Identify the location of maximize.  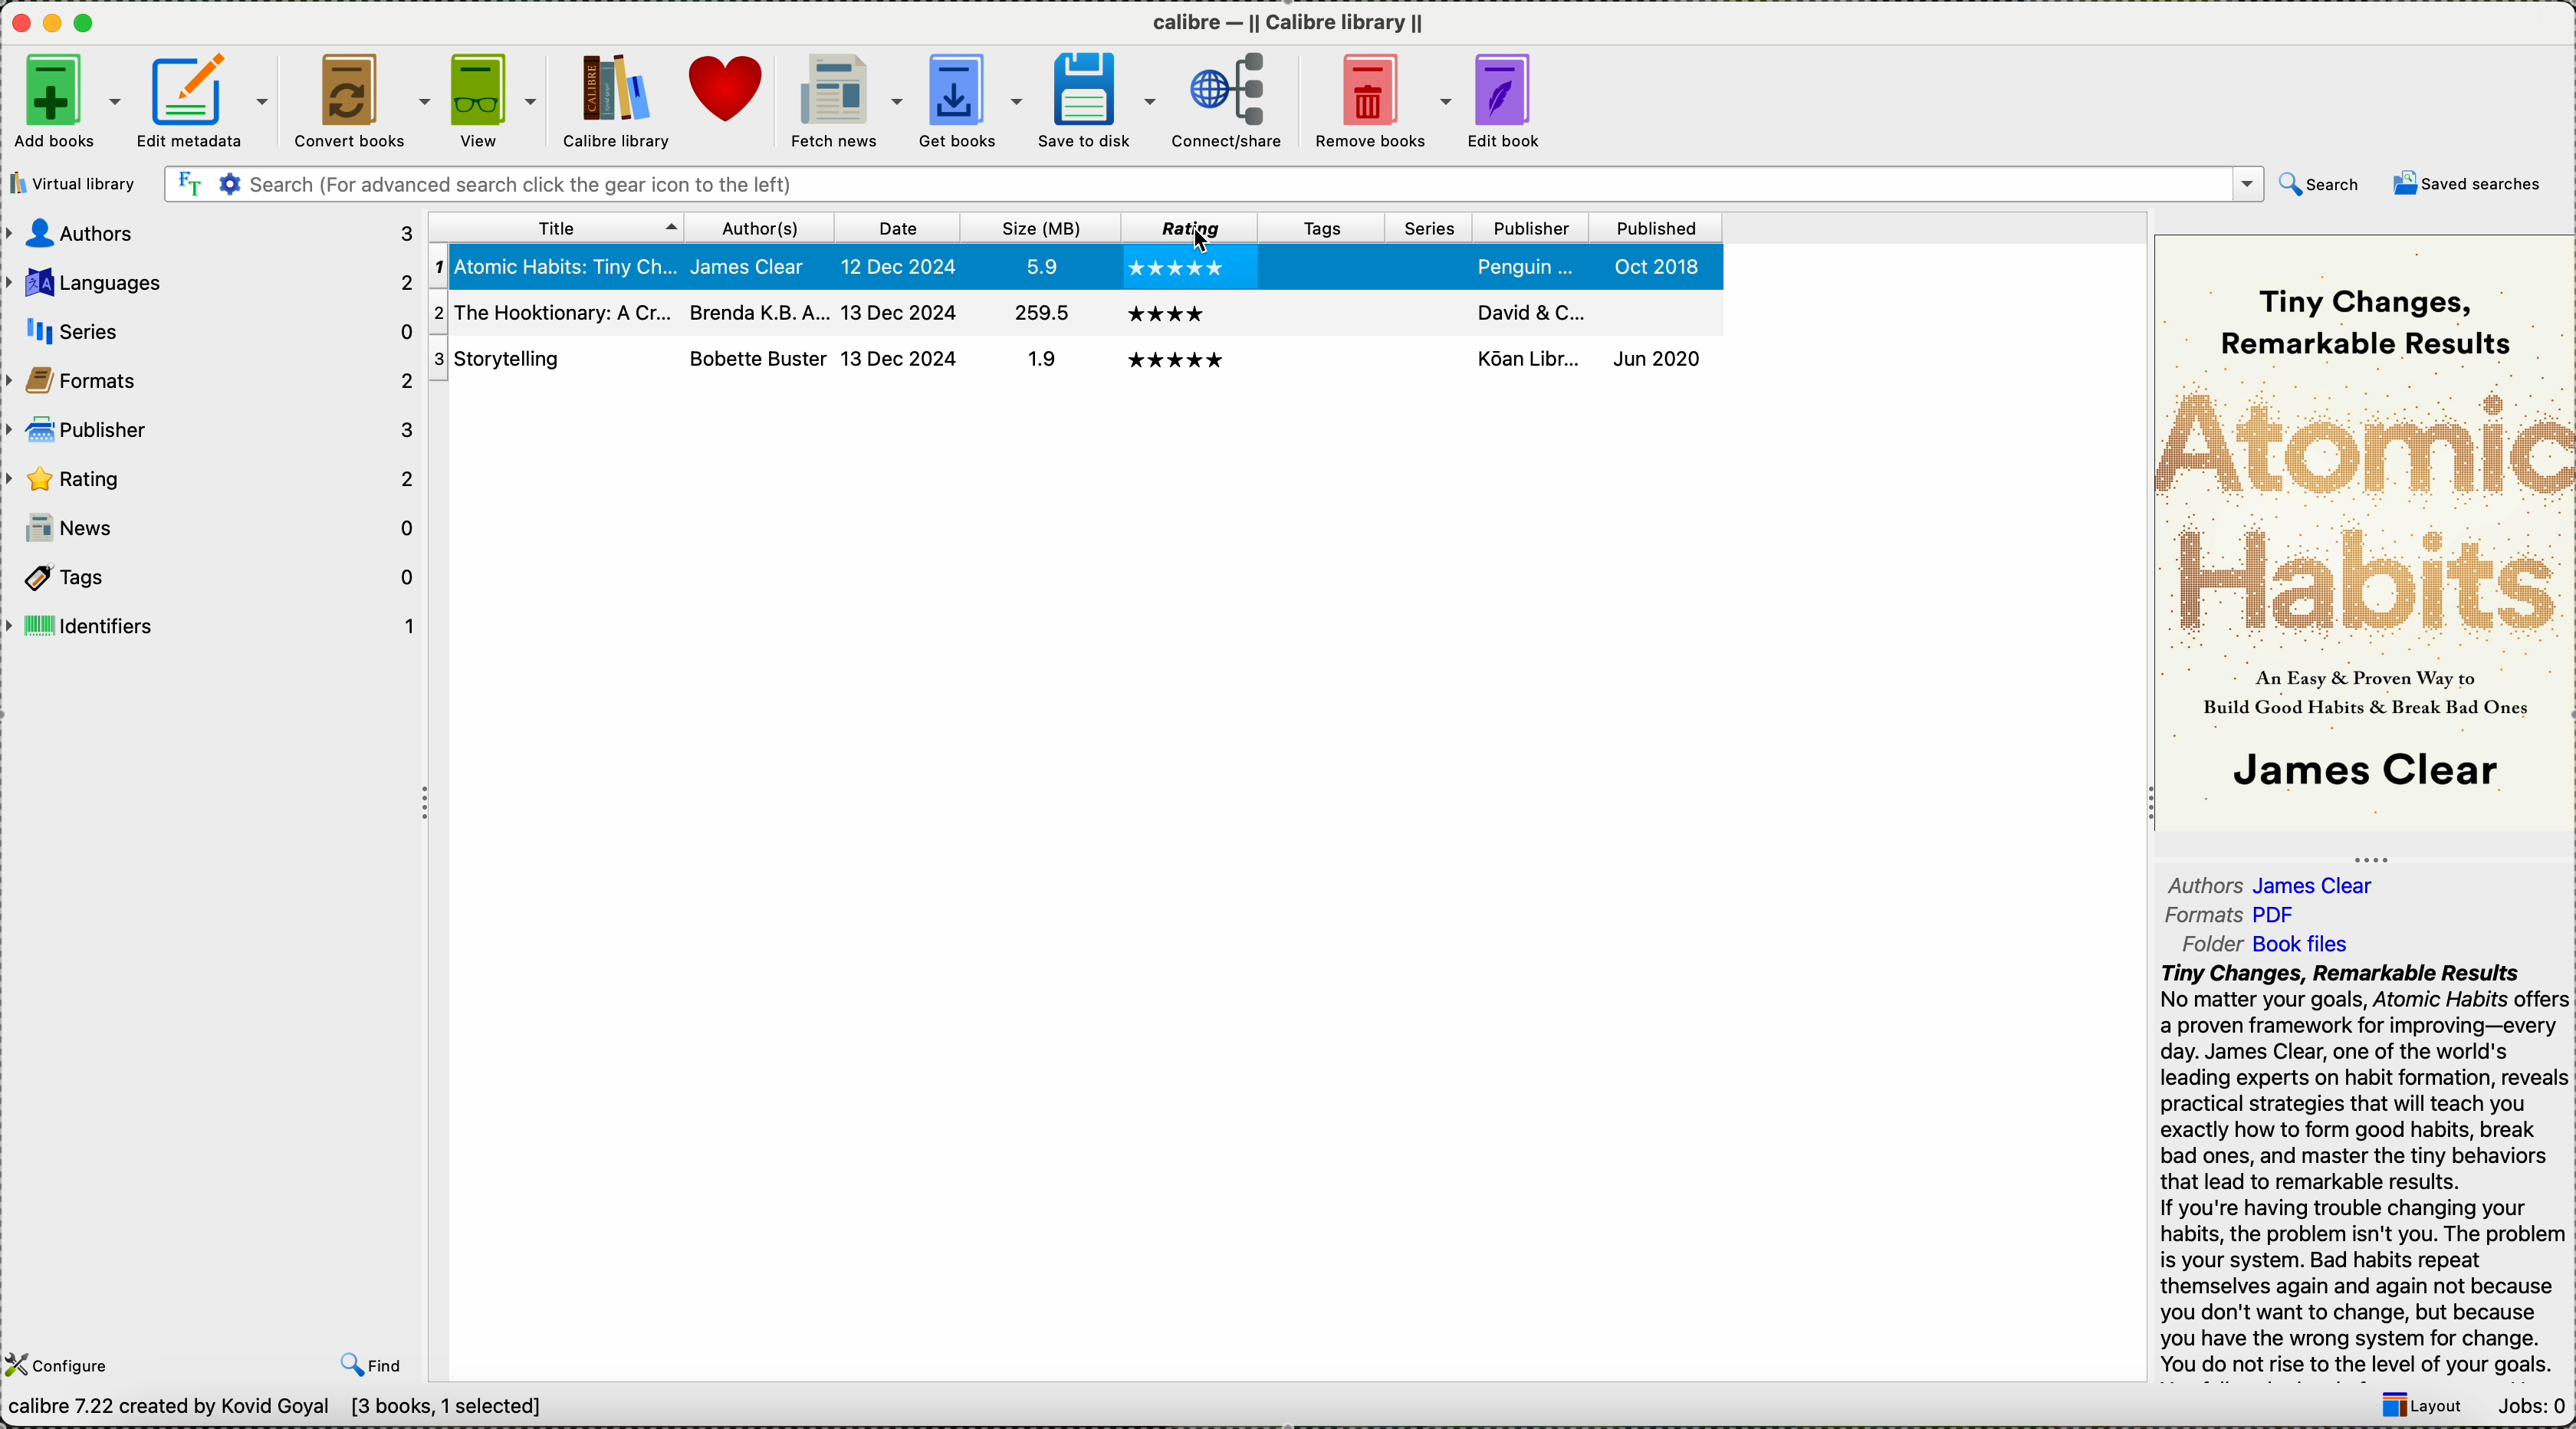
(88, 24).